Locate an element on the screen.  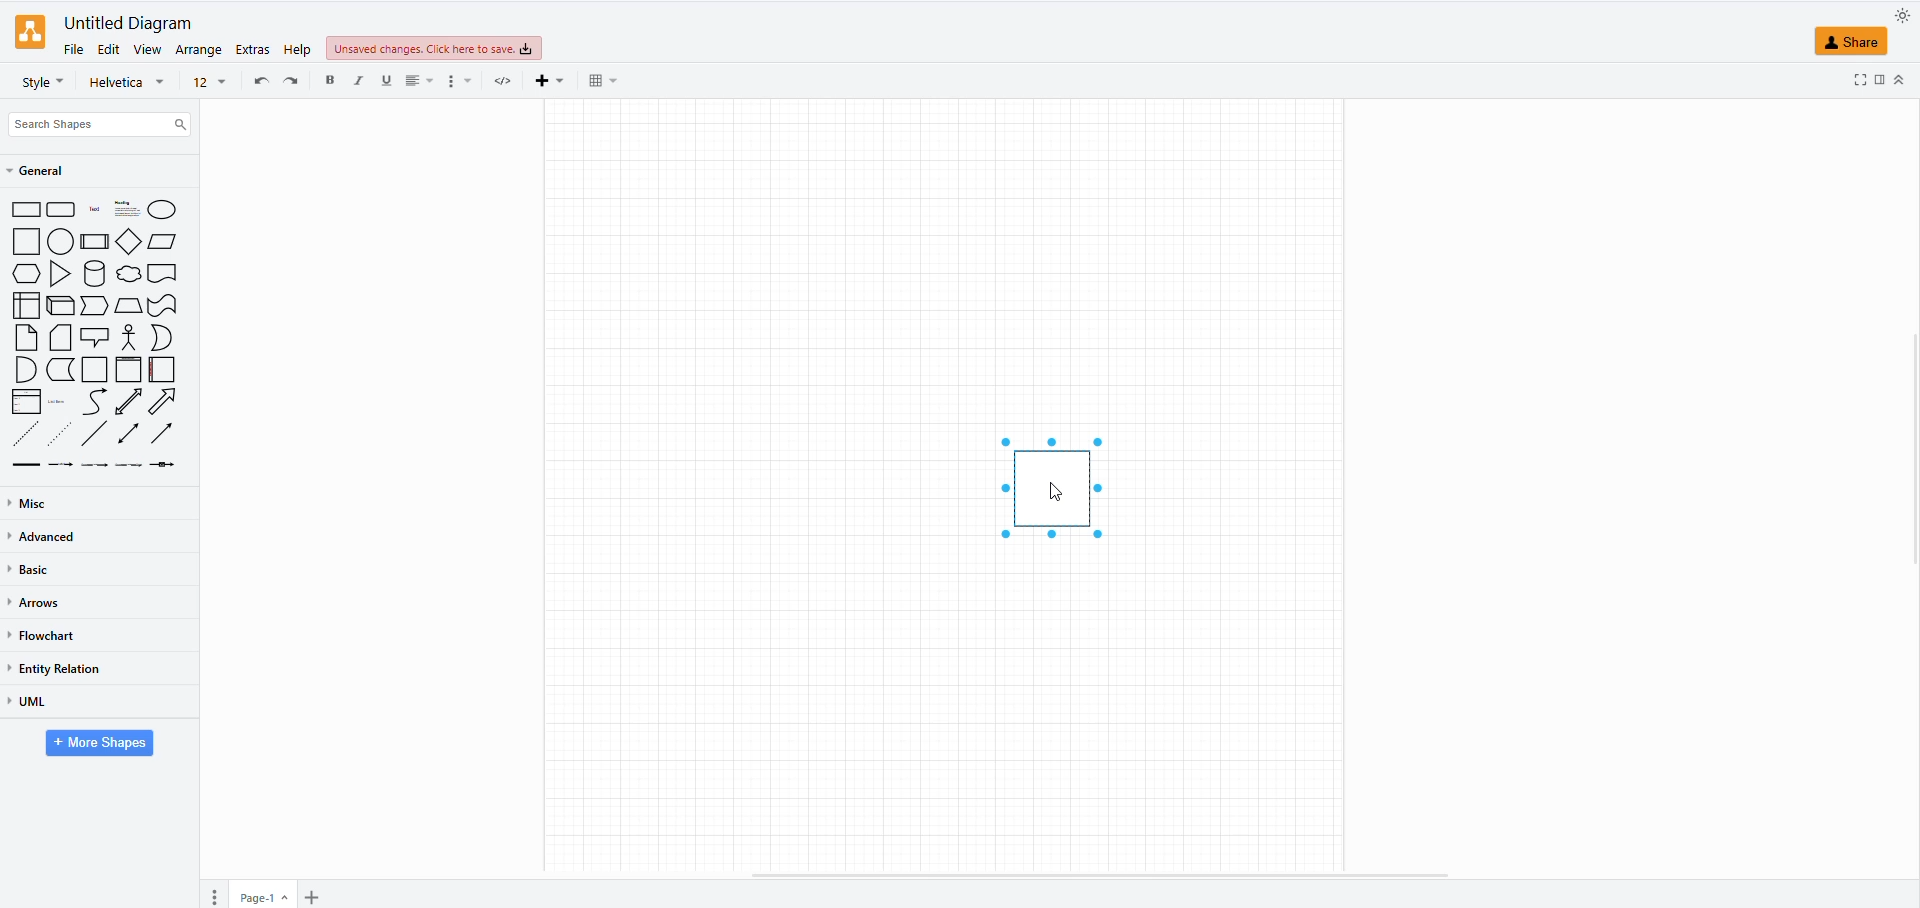
extras is located at coordinates (250, 49).